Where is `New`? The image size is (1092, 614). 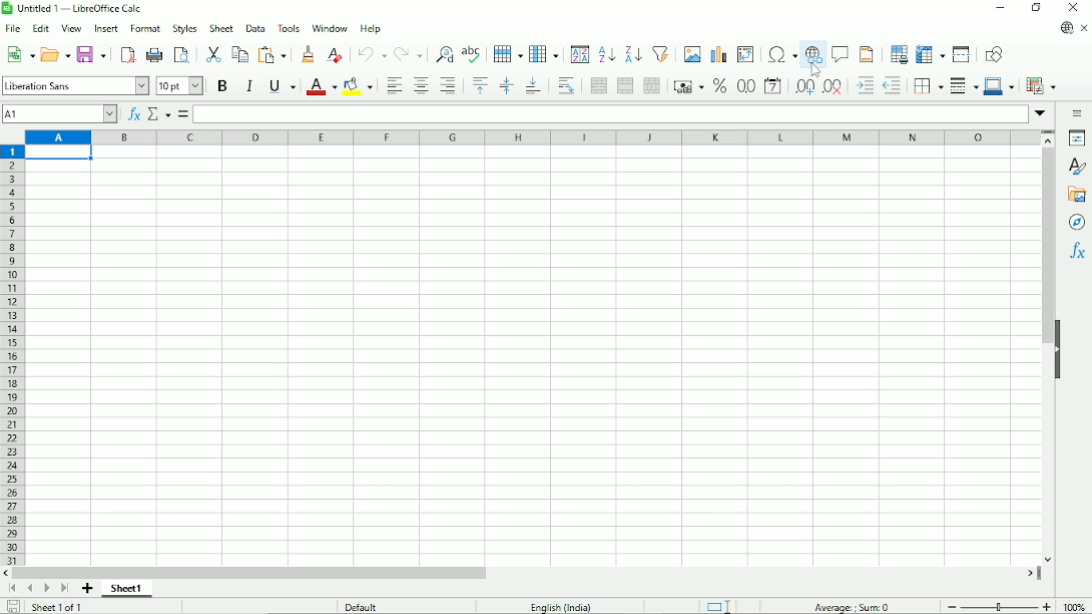 New is located at coordinates (18, 54).